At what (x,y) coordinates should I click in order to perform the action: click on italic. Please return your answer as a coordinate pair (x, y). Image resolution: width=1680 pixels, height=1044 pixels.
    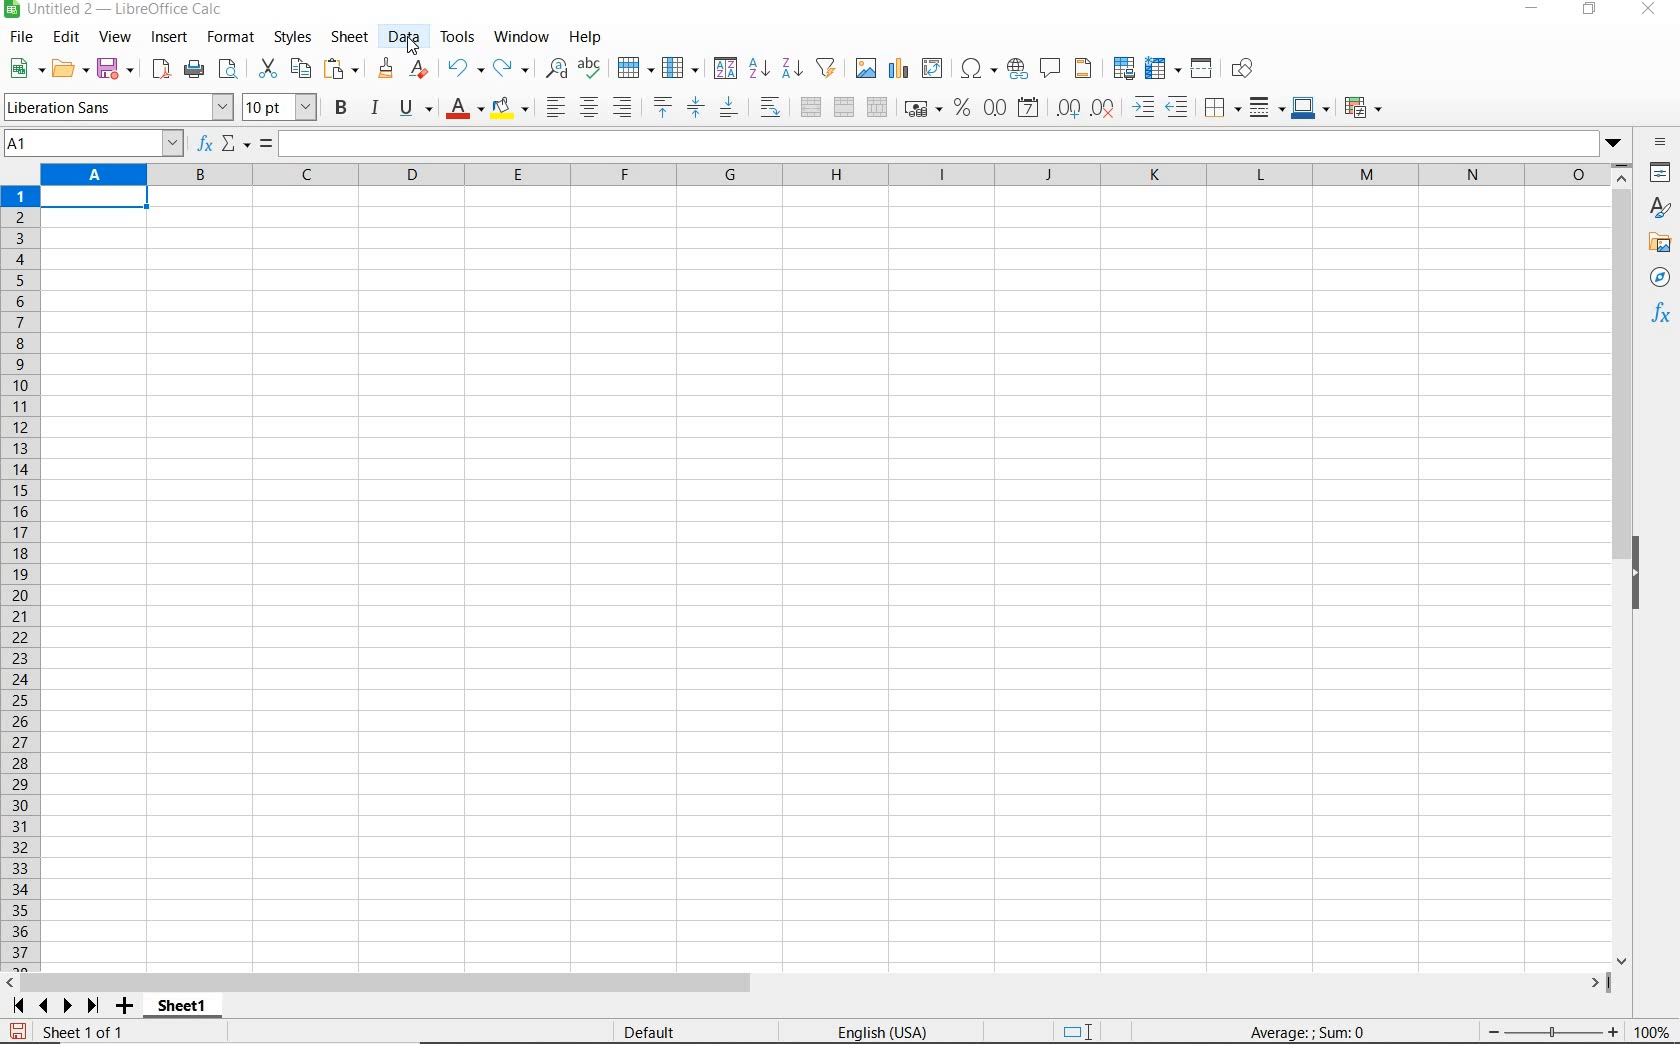
    Looking at the image, I should click on (374, 108).